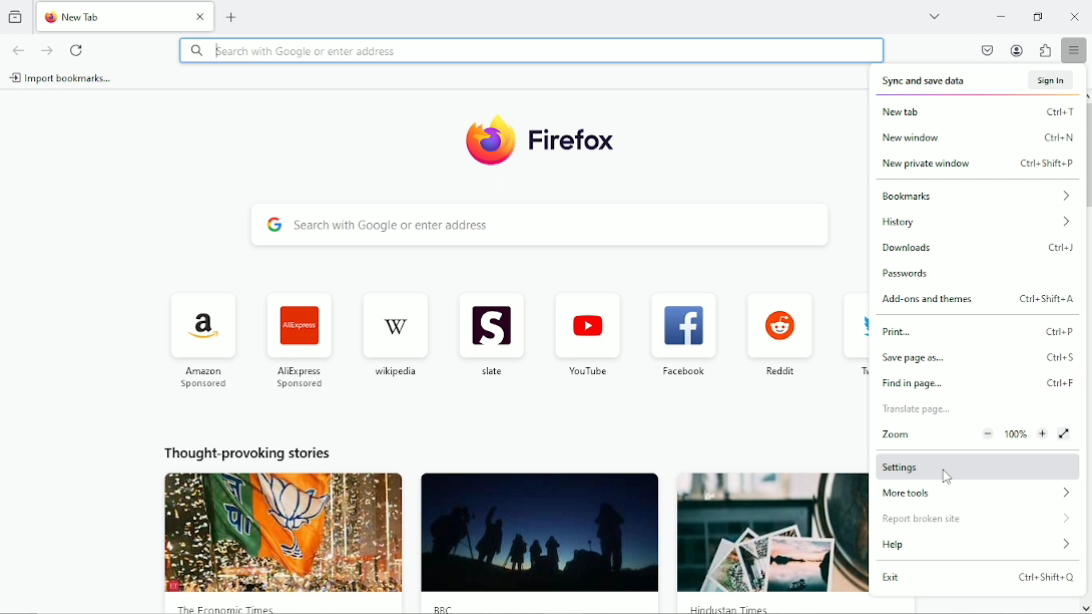 The height and width of the screenshot is (614, 1092). I want to click on BBC, so click(540, 544).